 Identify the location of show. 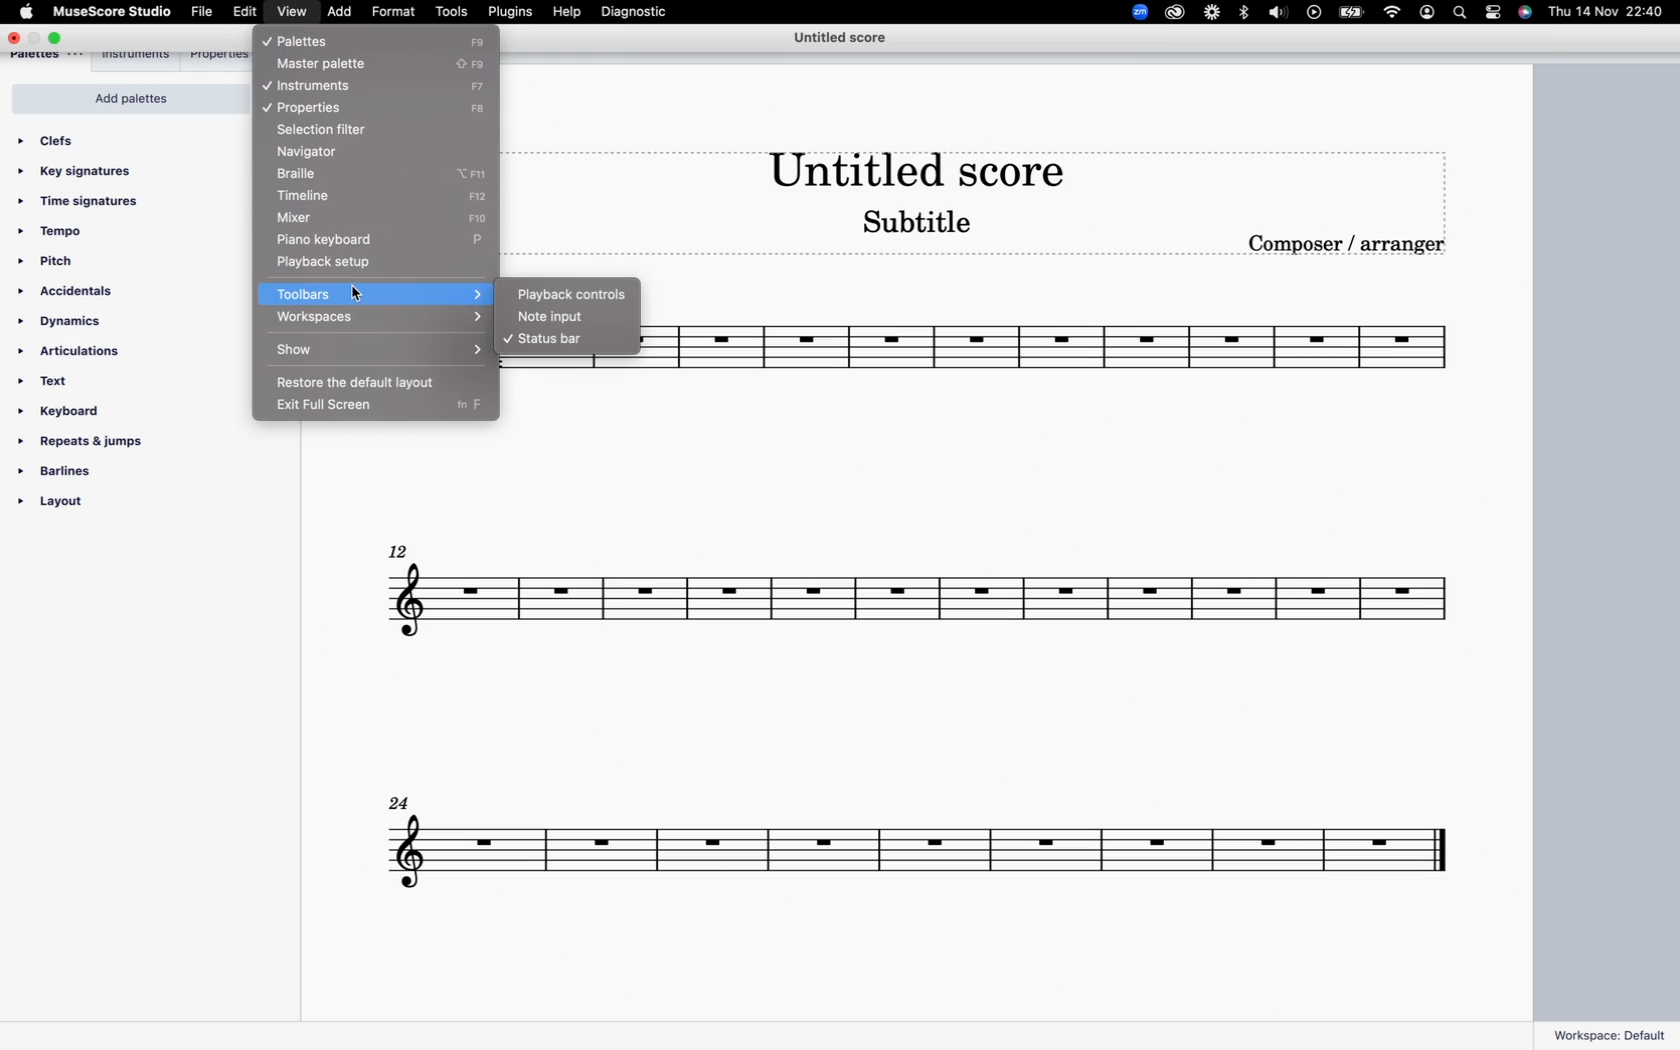
(380, 351).